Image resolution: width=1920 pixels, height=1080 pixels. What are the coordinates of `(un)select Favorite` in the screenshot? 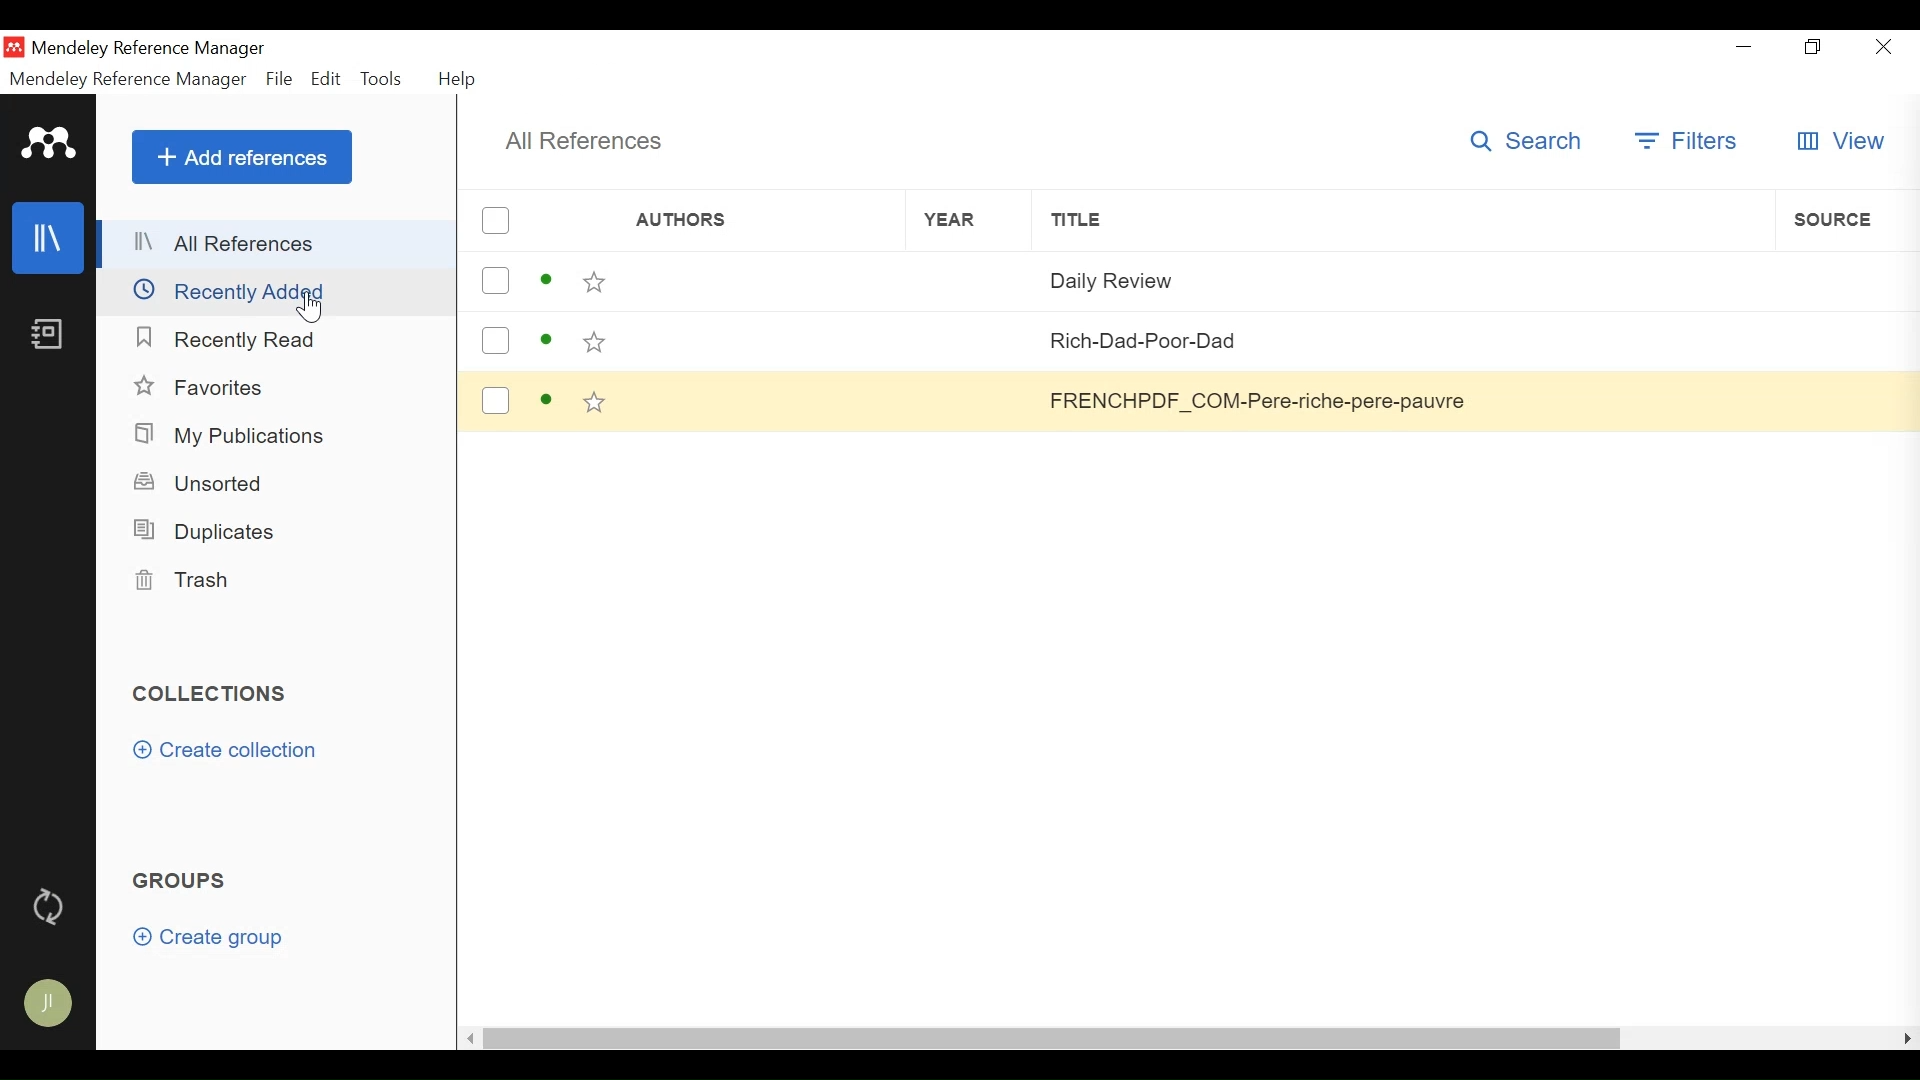 It's located at (593, 283).